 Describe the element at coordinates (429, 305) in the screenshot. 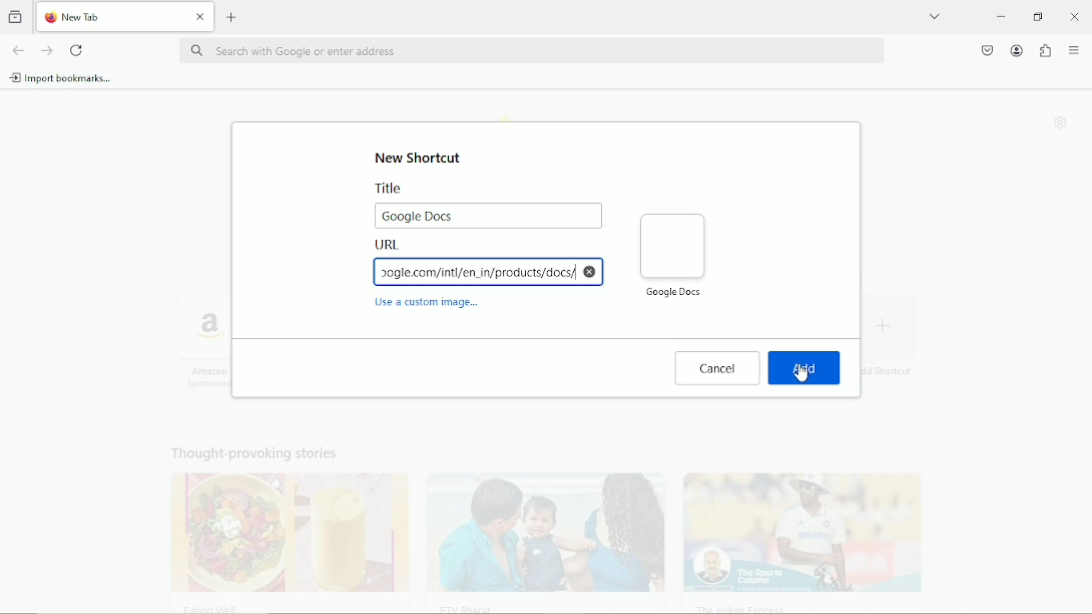

I see `Use a custom image` at that location.